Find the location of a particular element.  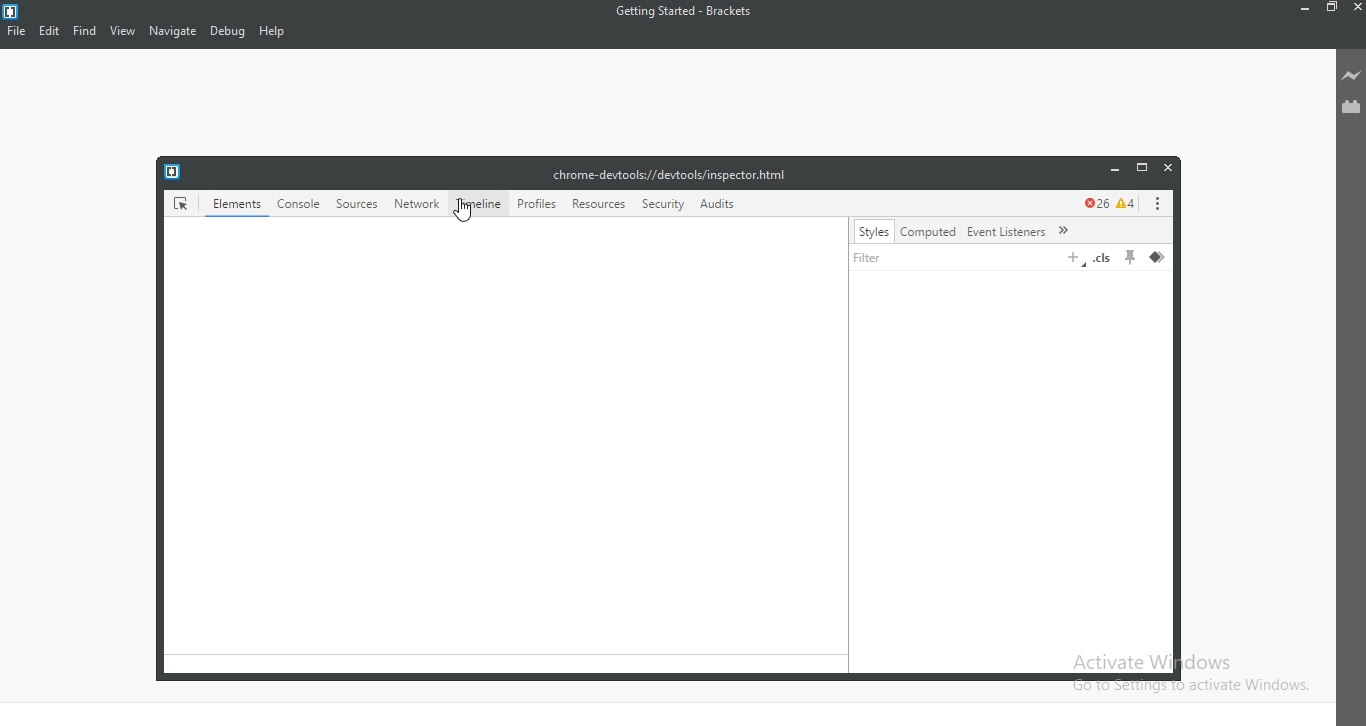

chrome-devtools://devtools/inspector.html is located at coordinates (668, 175).